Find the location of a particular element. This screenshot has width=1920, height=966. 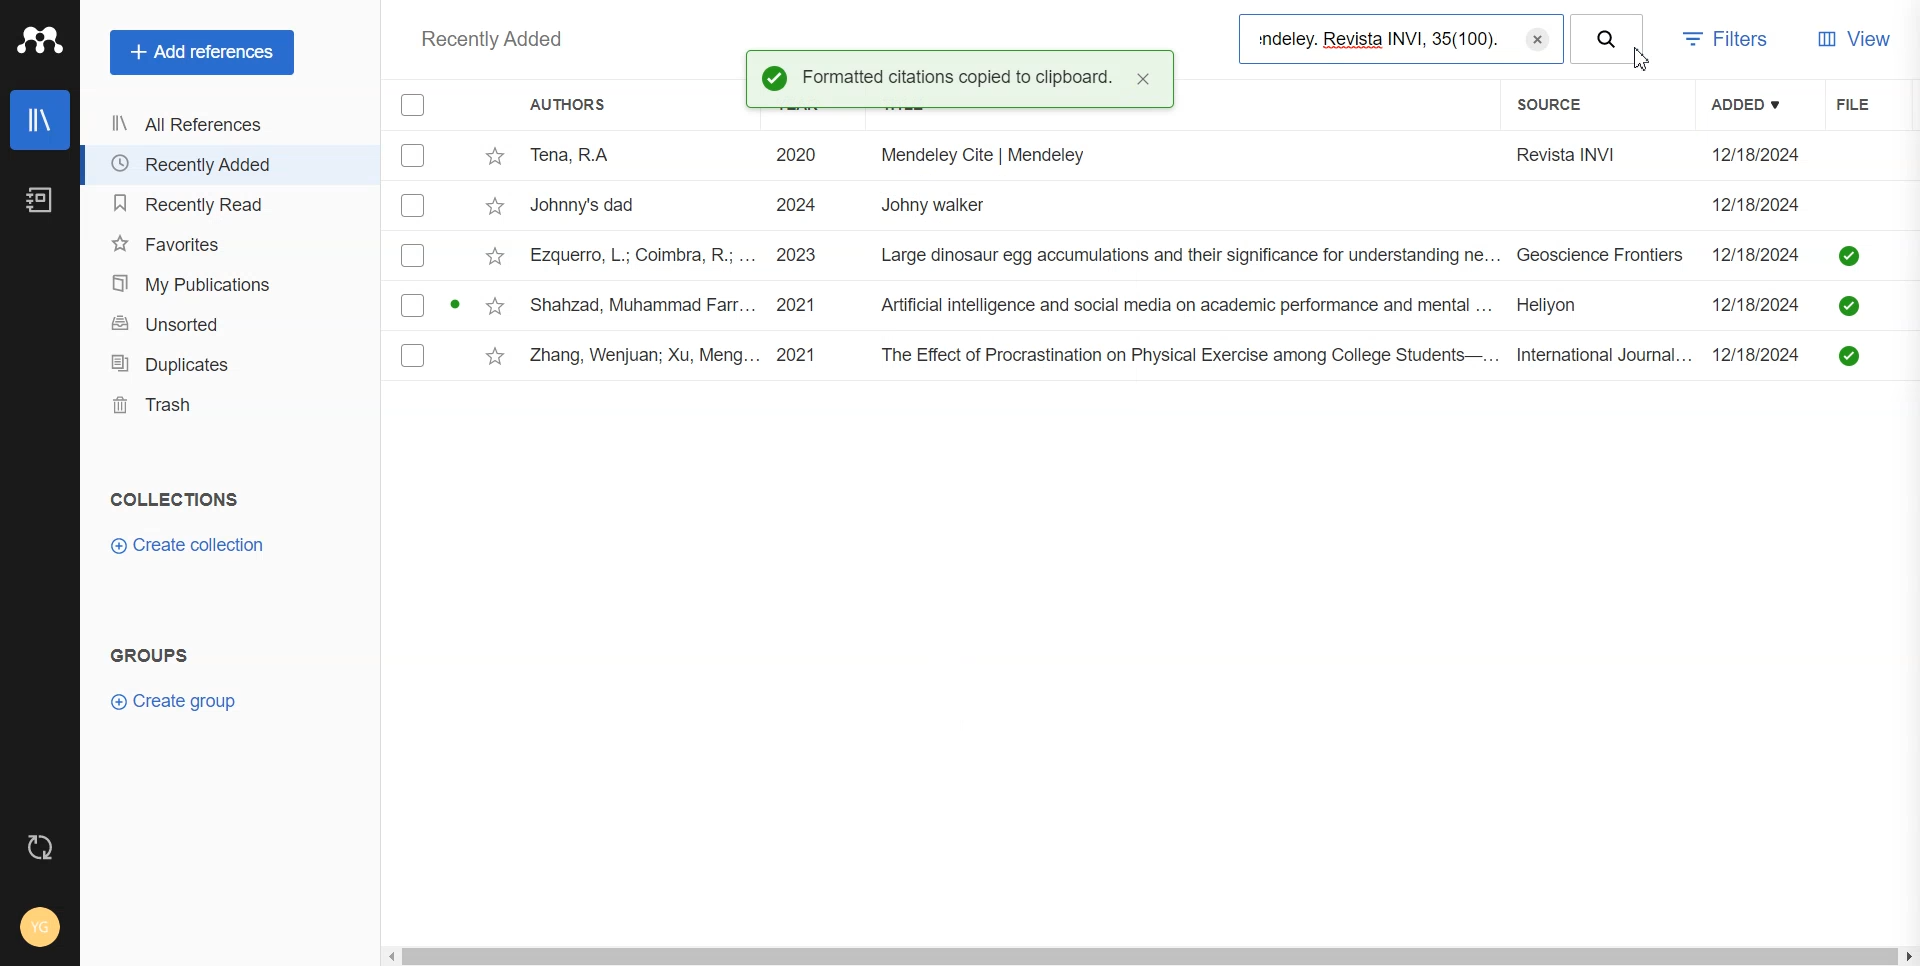

Erase is located at coordinates (1540, 37).